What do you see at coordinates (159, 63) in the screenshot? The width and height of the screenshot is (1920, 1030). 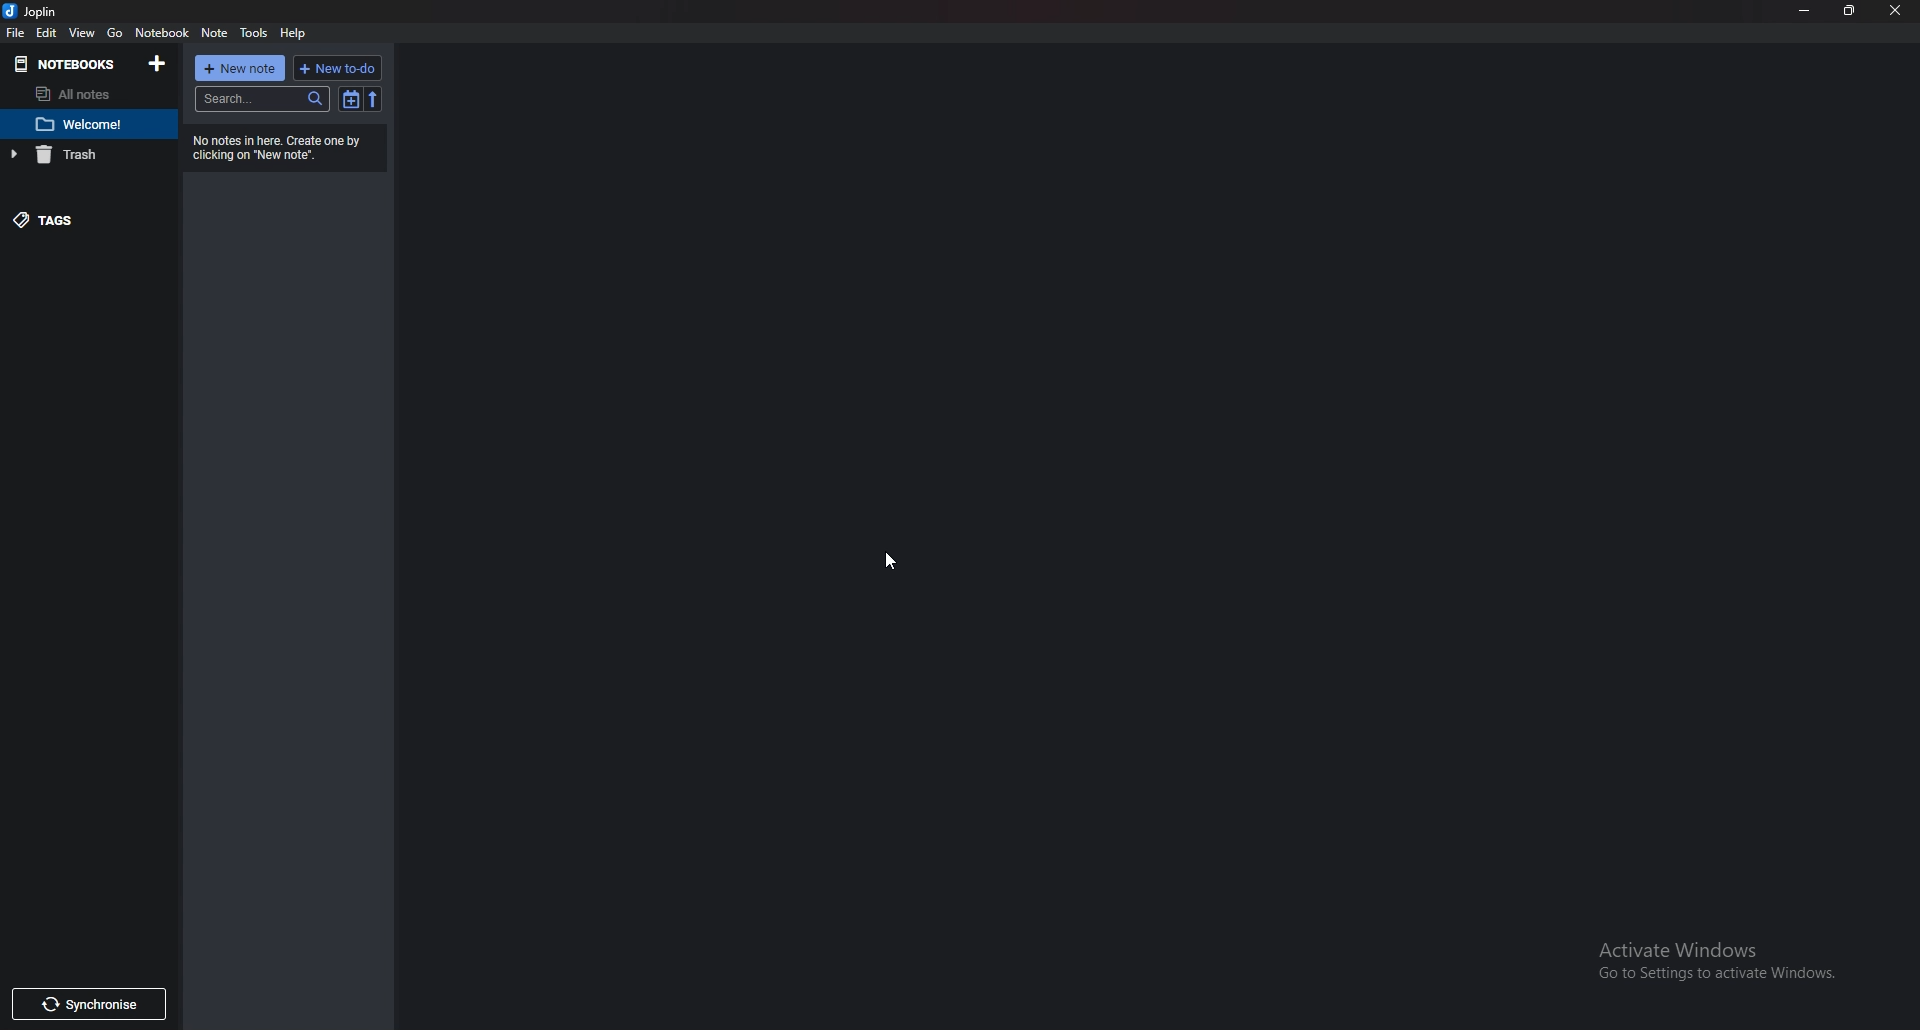 I see `Add notebooks` at bounding box center [159, 63].